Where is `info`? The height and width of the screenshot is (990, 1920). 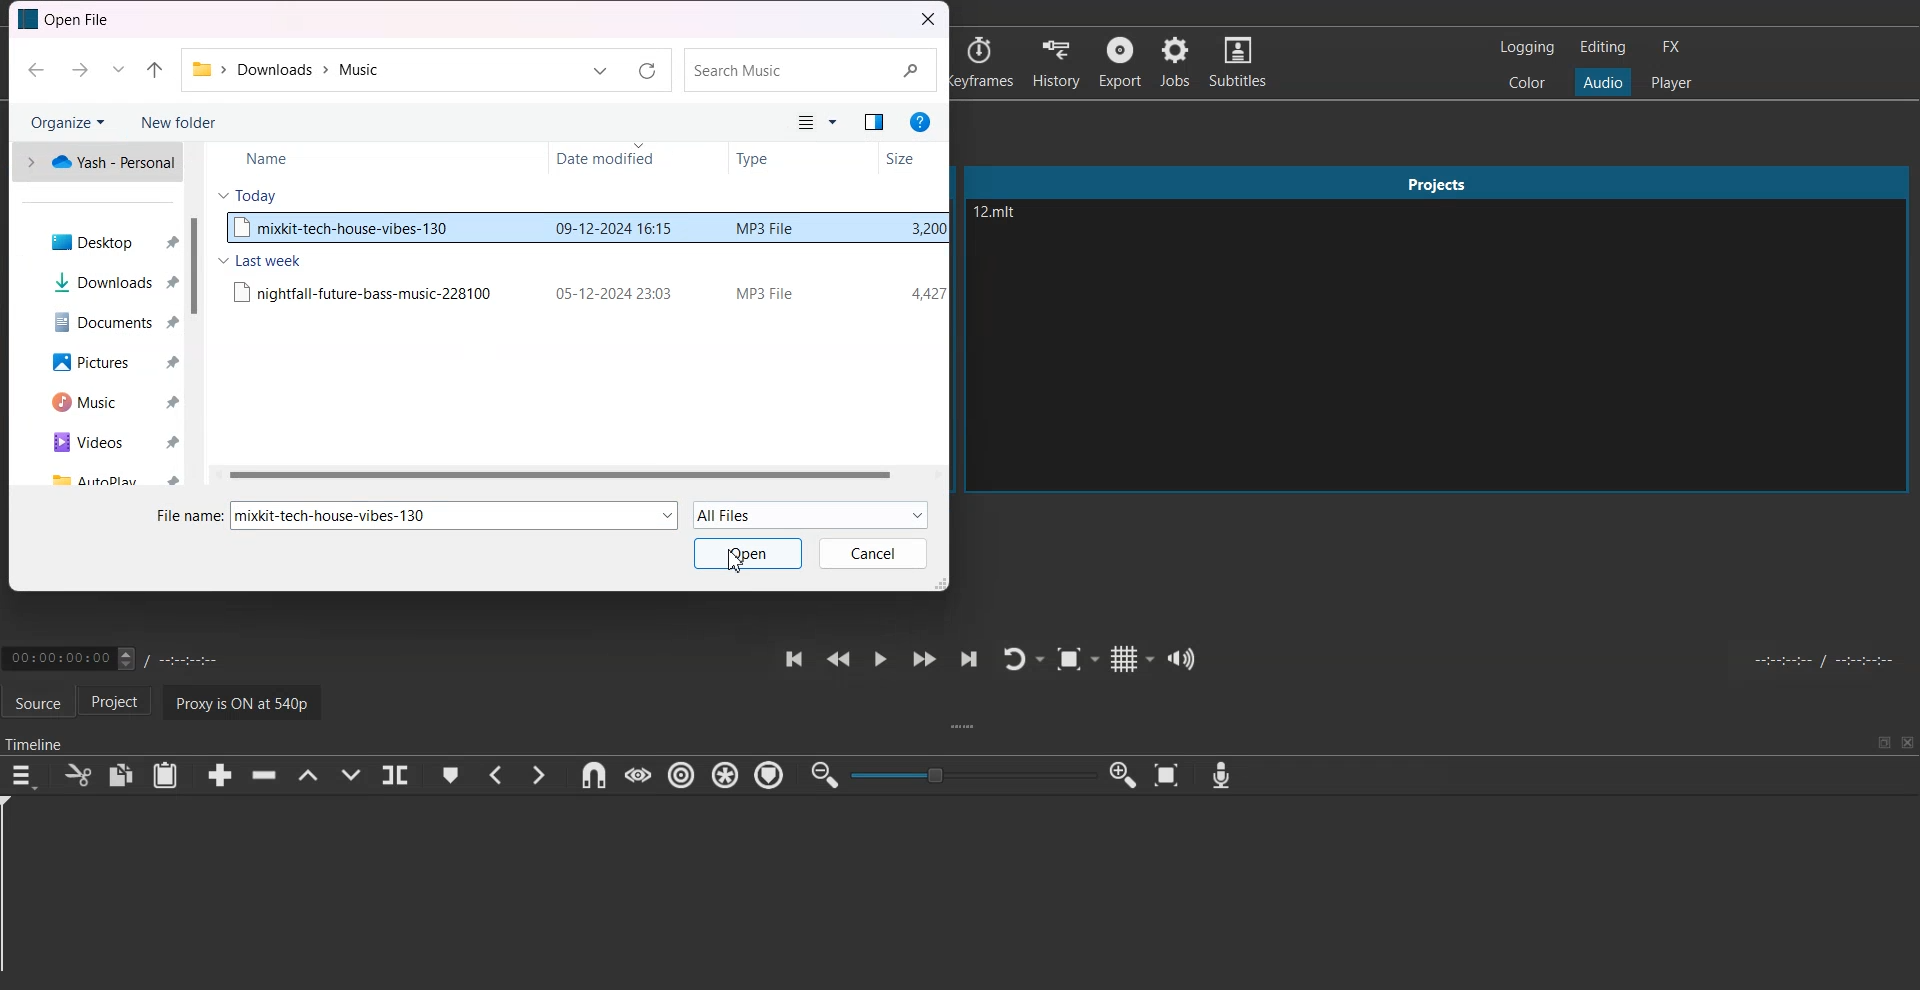 info is located at coordinates (920, 122).